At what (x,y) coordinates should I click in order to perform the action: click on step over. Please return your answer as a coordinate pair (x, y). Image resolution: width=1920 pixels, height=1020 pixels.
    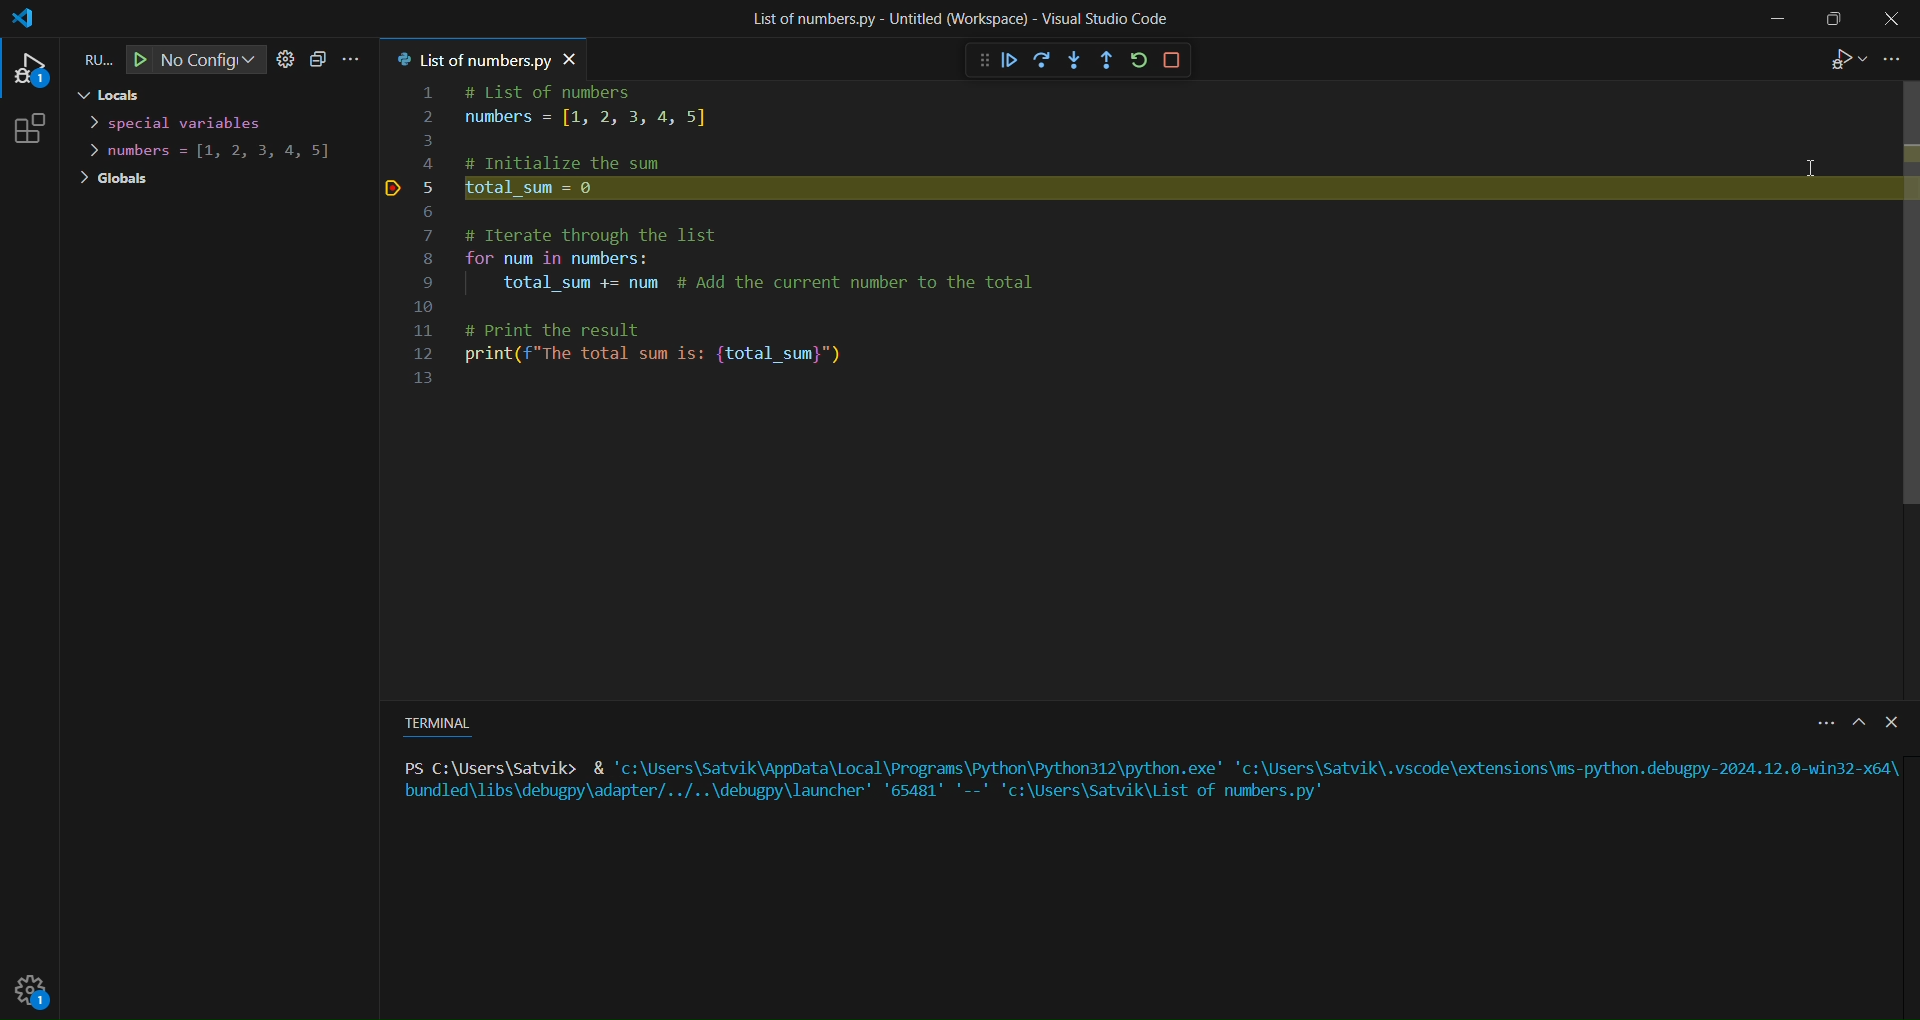
    Looking at the image, I should click on (1040, 60).